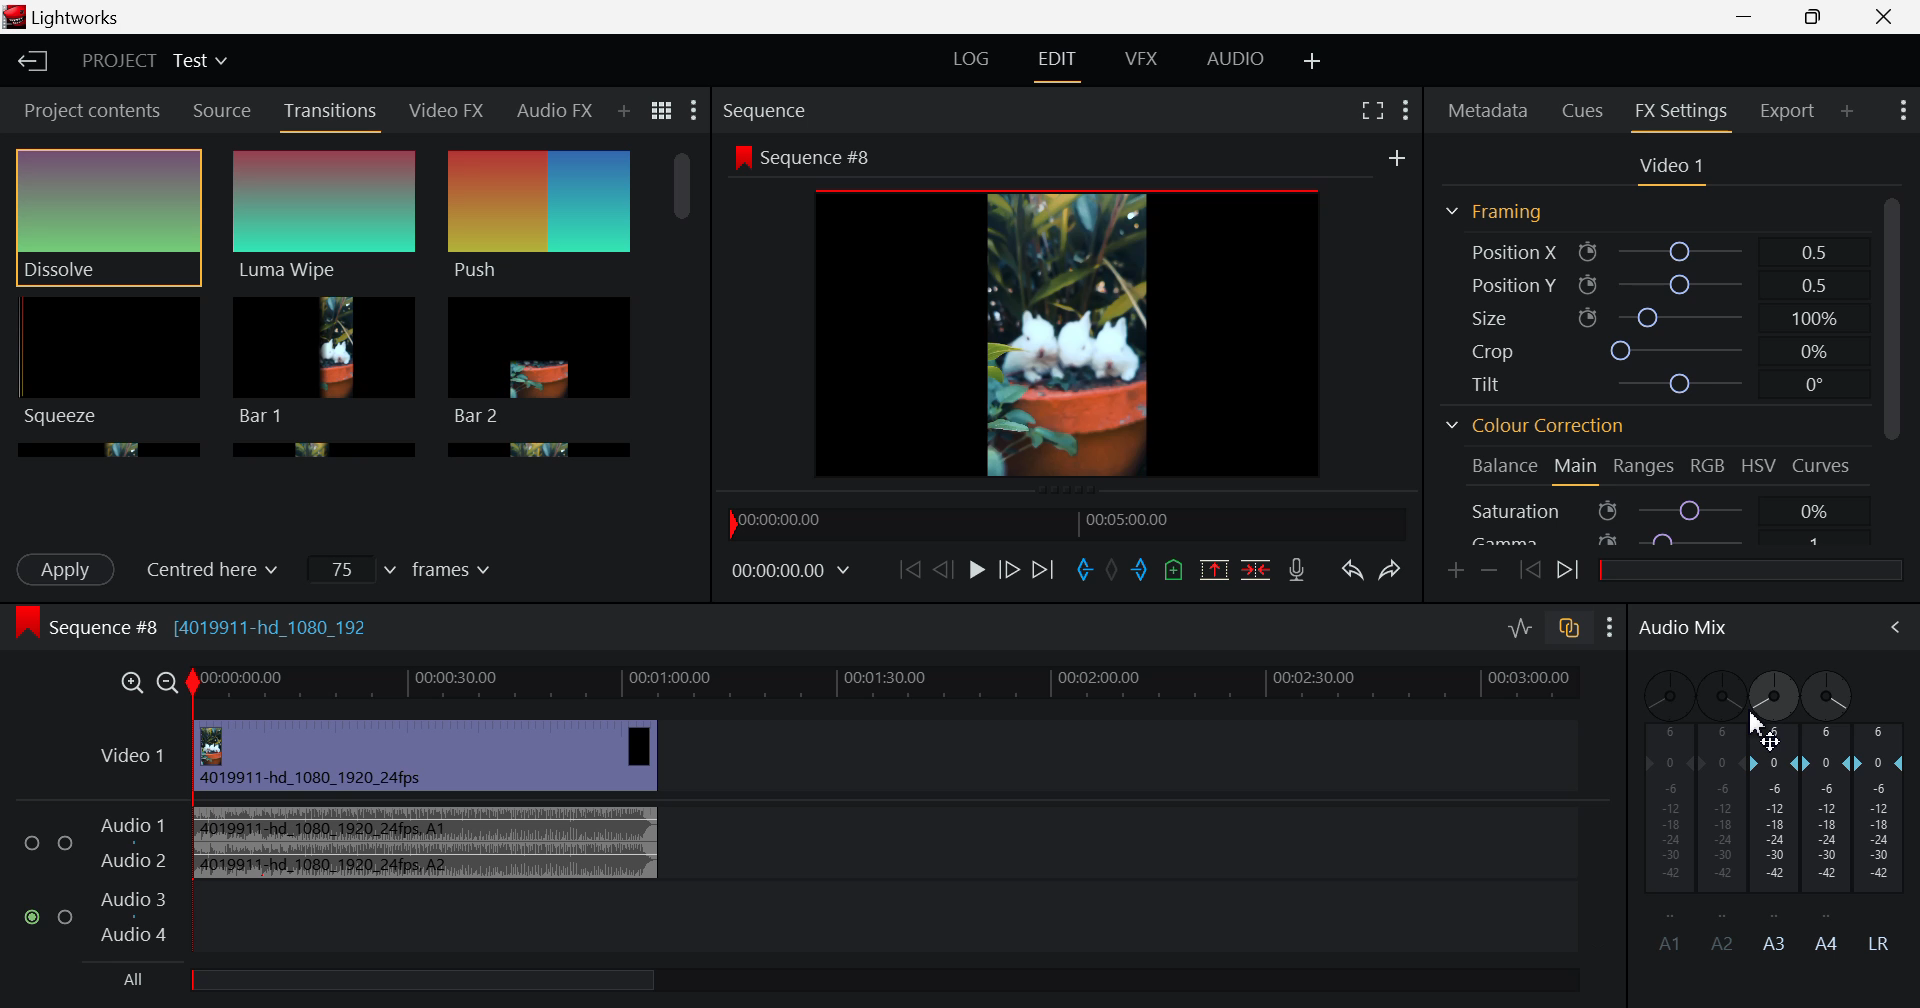  I want to click on Centered here, so click(221, 567).